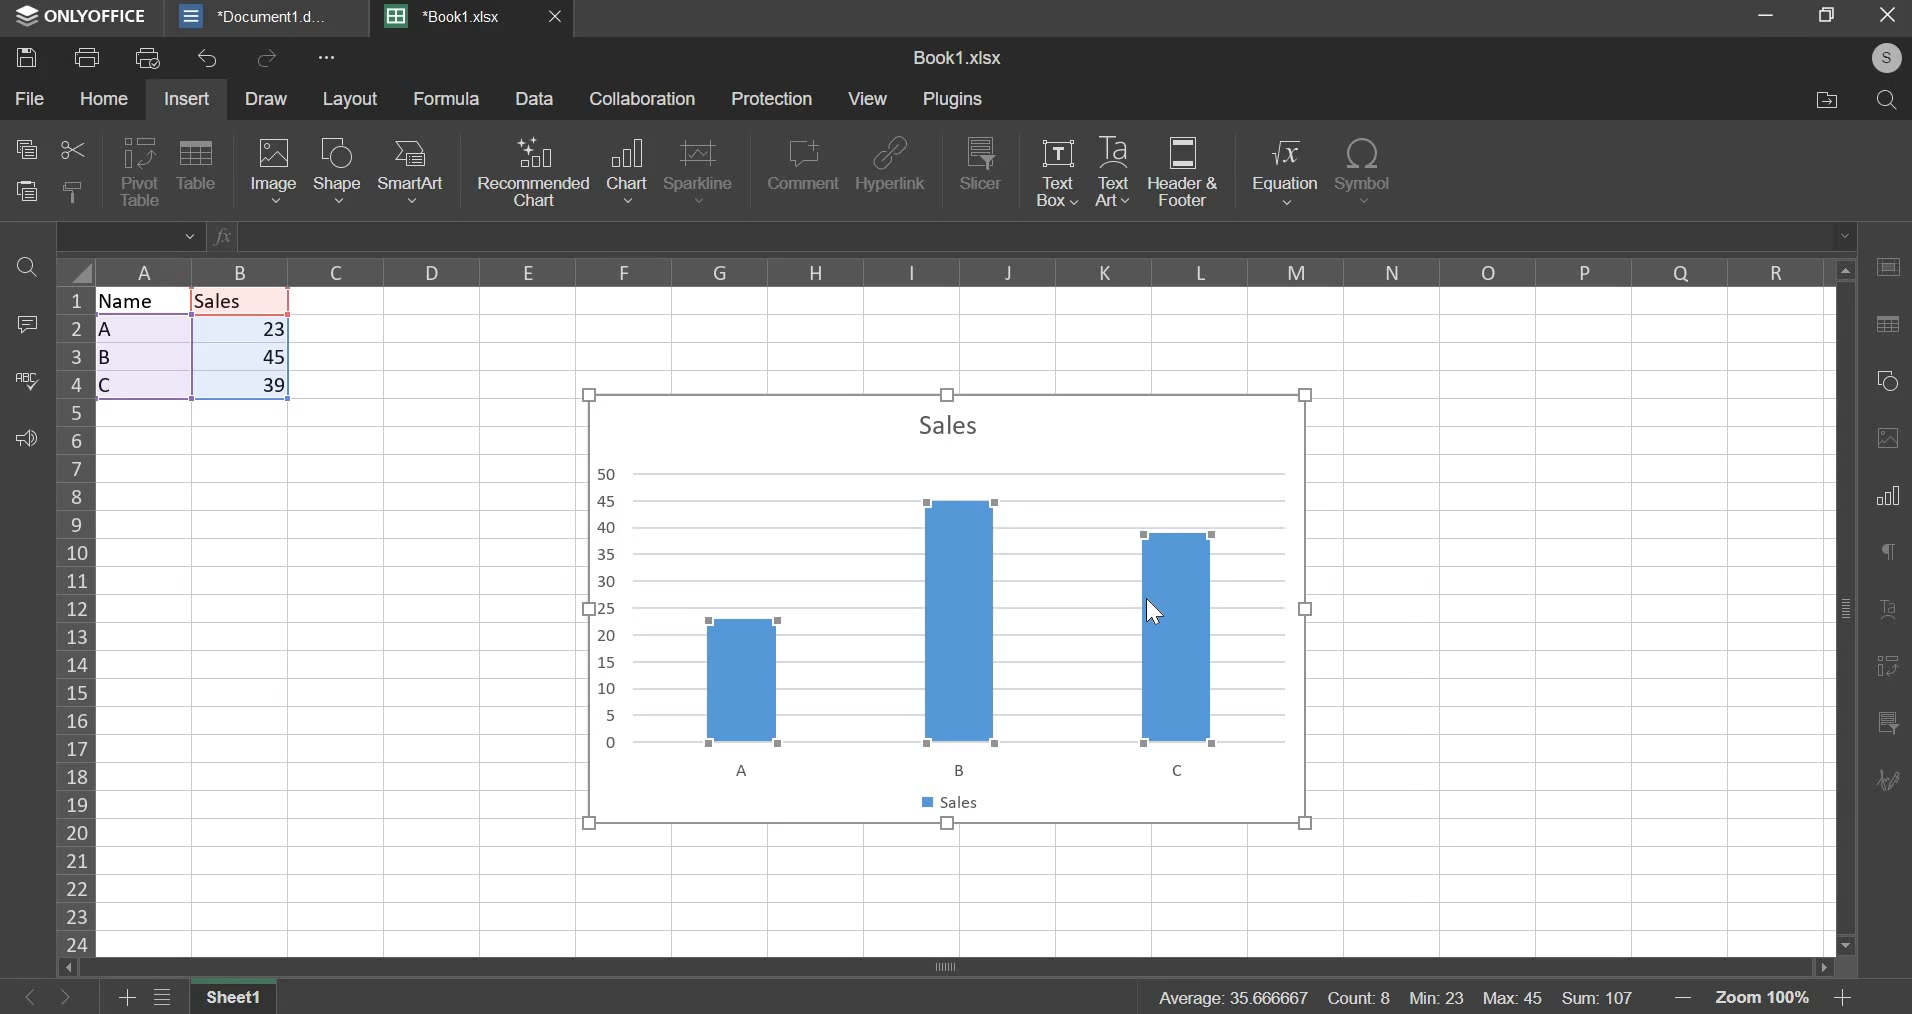  What do you see at coordinates (1054, 236) in the screenshot?
I see `Enter typing window` at bounding box center [1054, 236].